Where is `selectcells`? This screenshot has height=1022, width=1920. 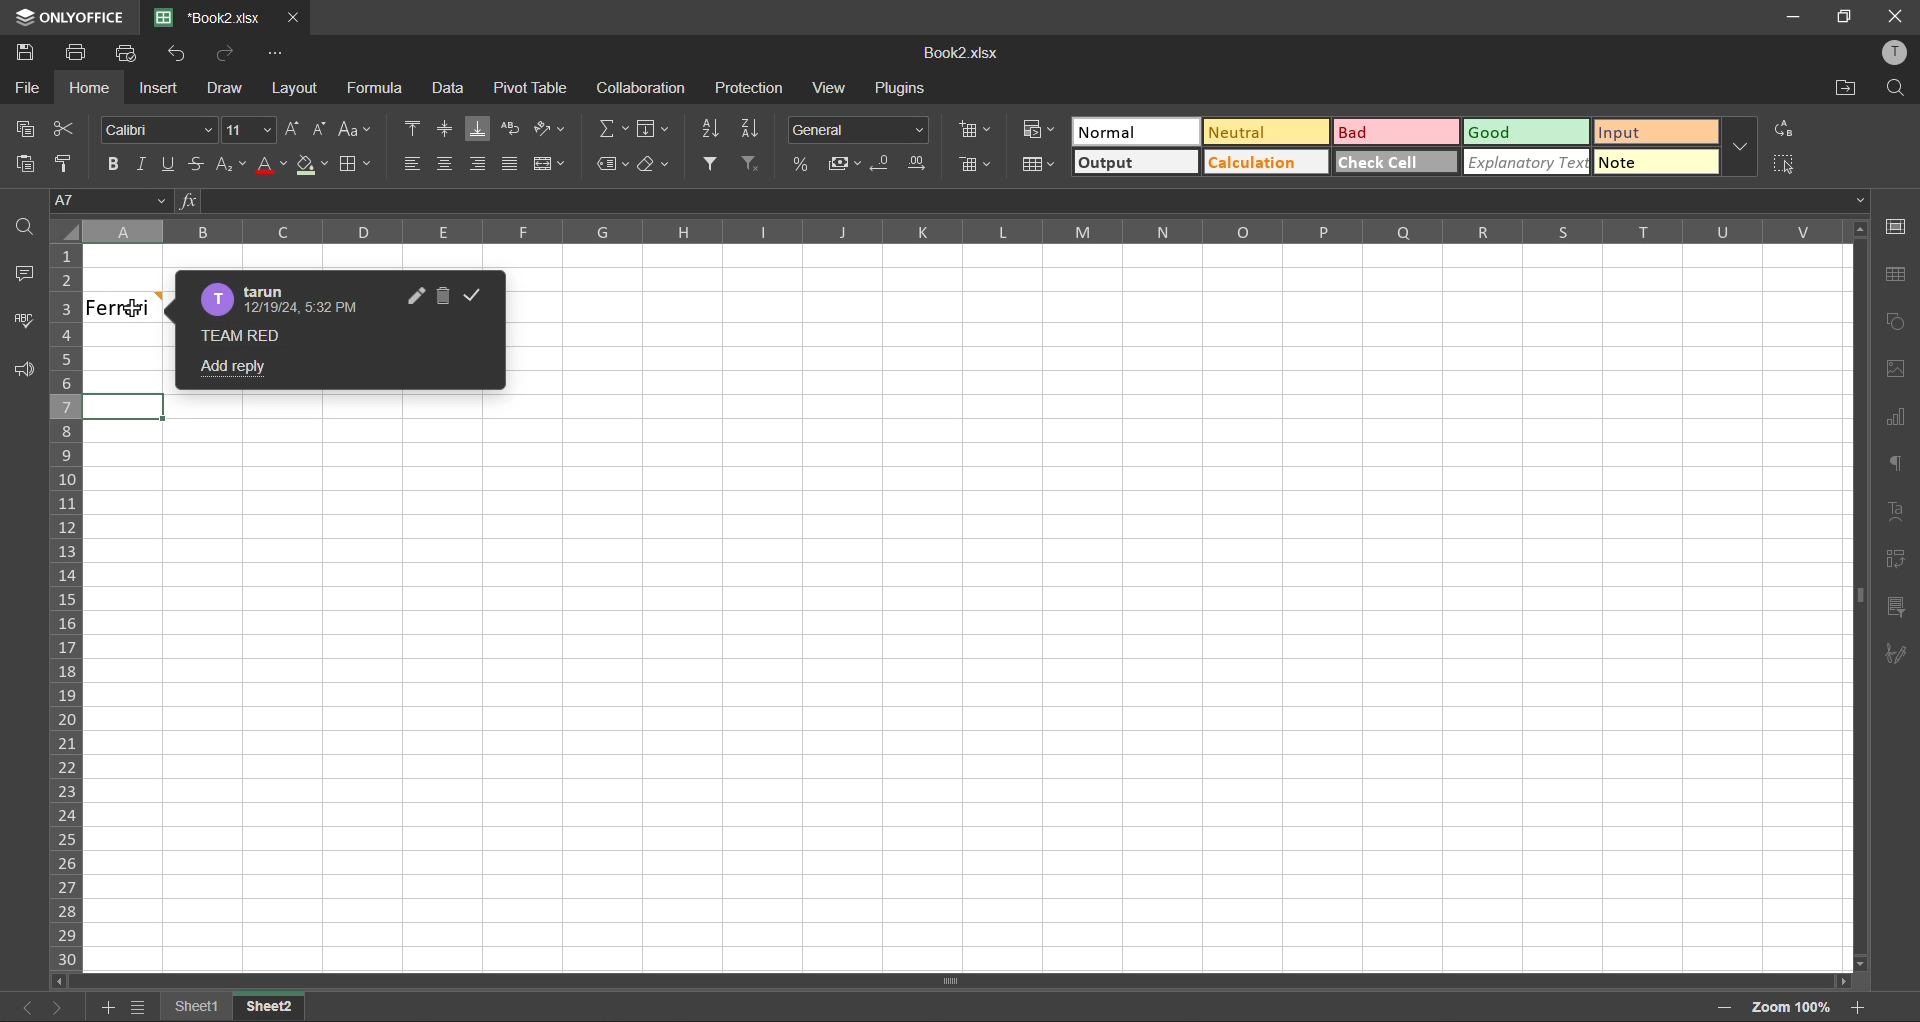 selectcells is located at coordinates (1783, 164).